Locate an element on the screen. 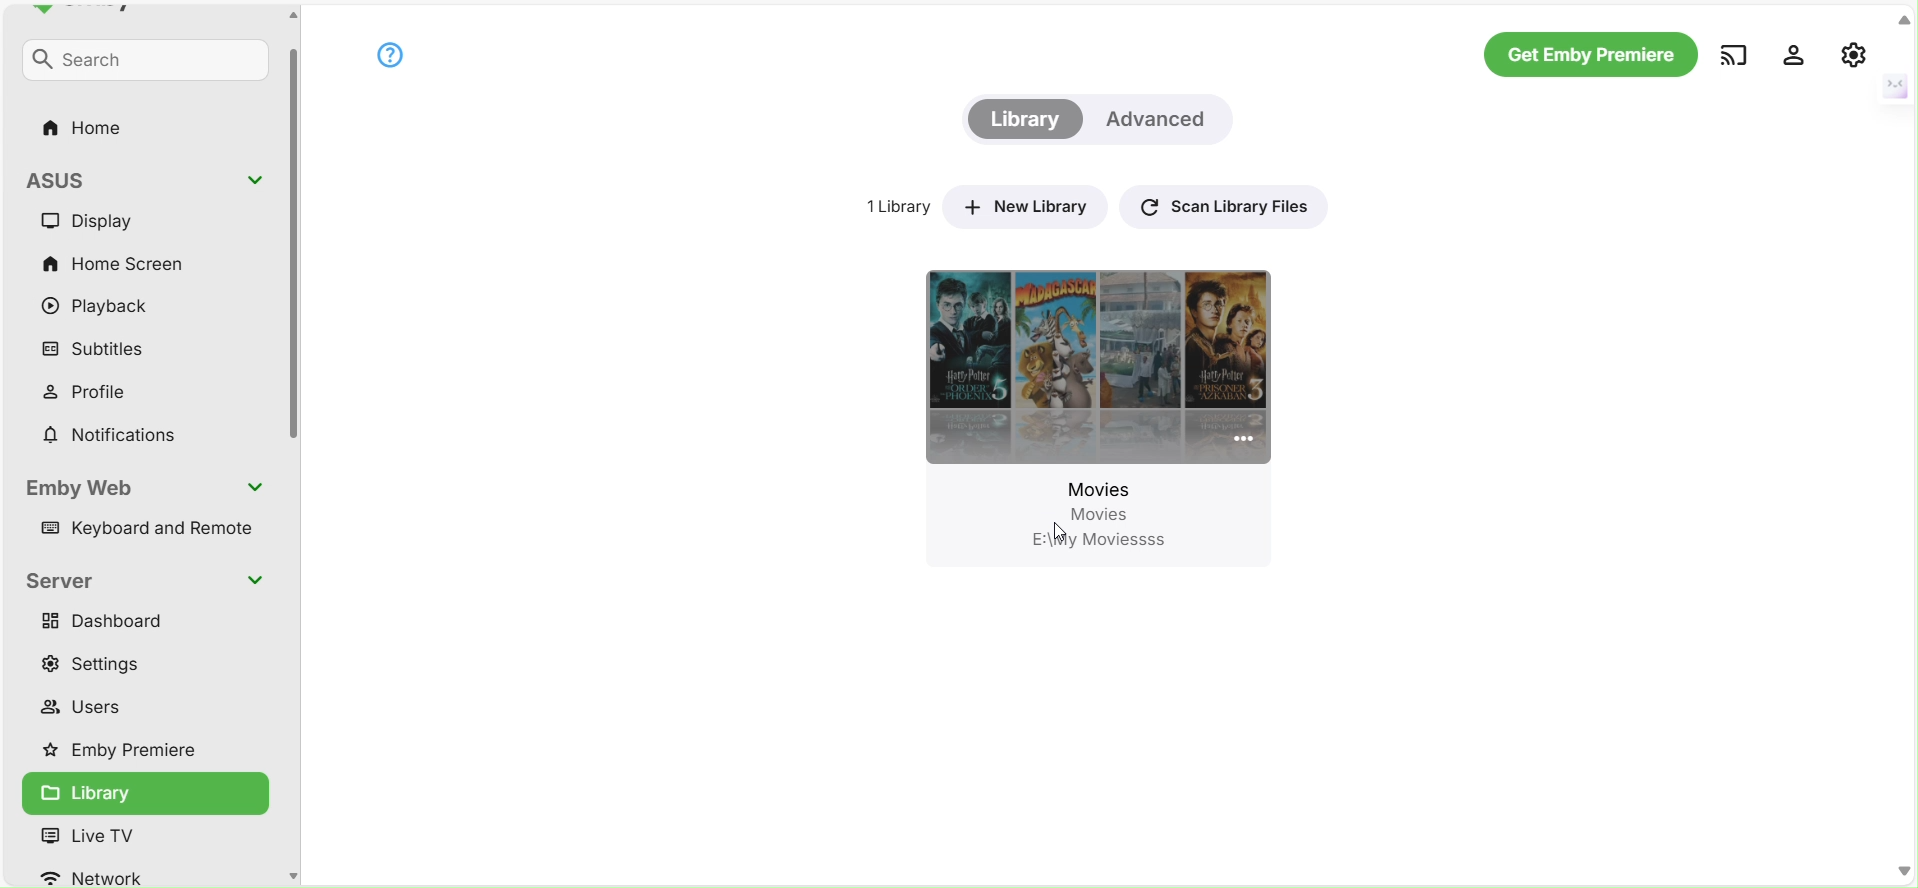 The height and width of the screenshot is (888, 1918). Get Emby Premier is located at coordinates (1589, 55).